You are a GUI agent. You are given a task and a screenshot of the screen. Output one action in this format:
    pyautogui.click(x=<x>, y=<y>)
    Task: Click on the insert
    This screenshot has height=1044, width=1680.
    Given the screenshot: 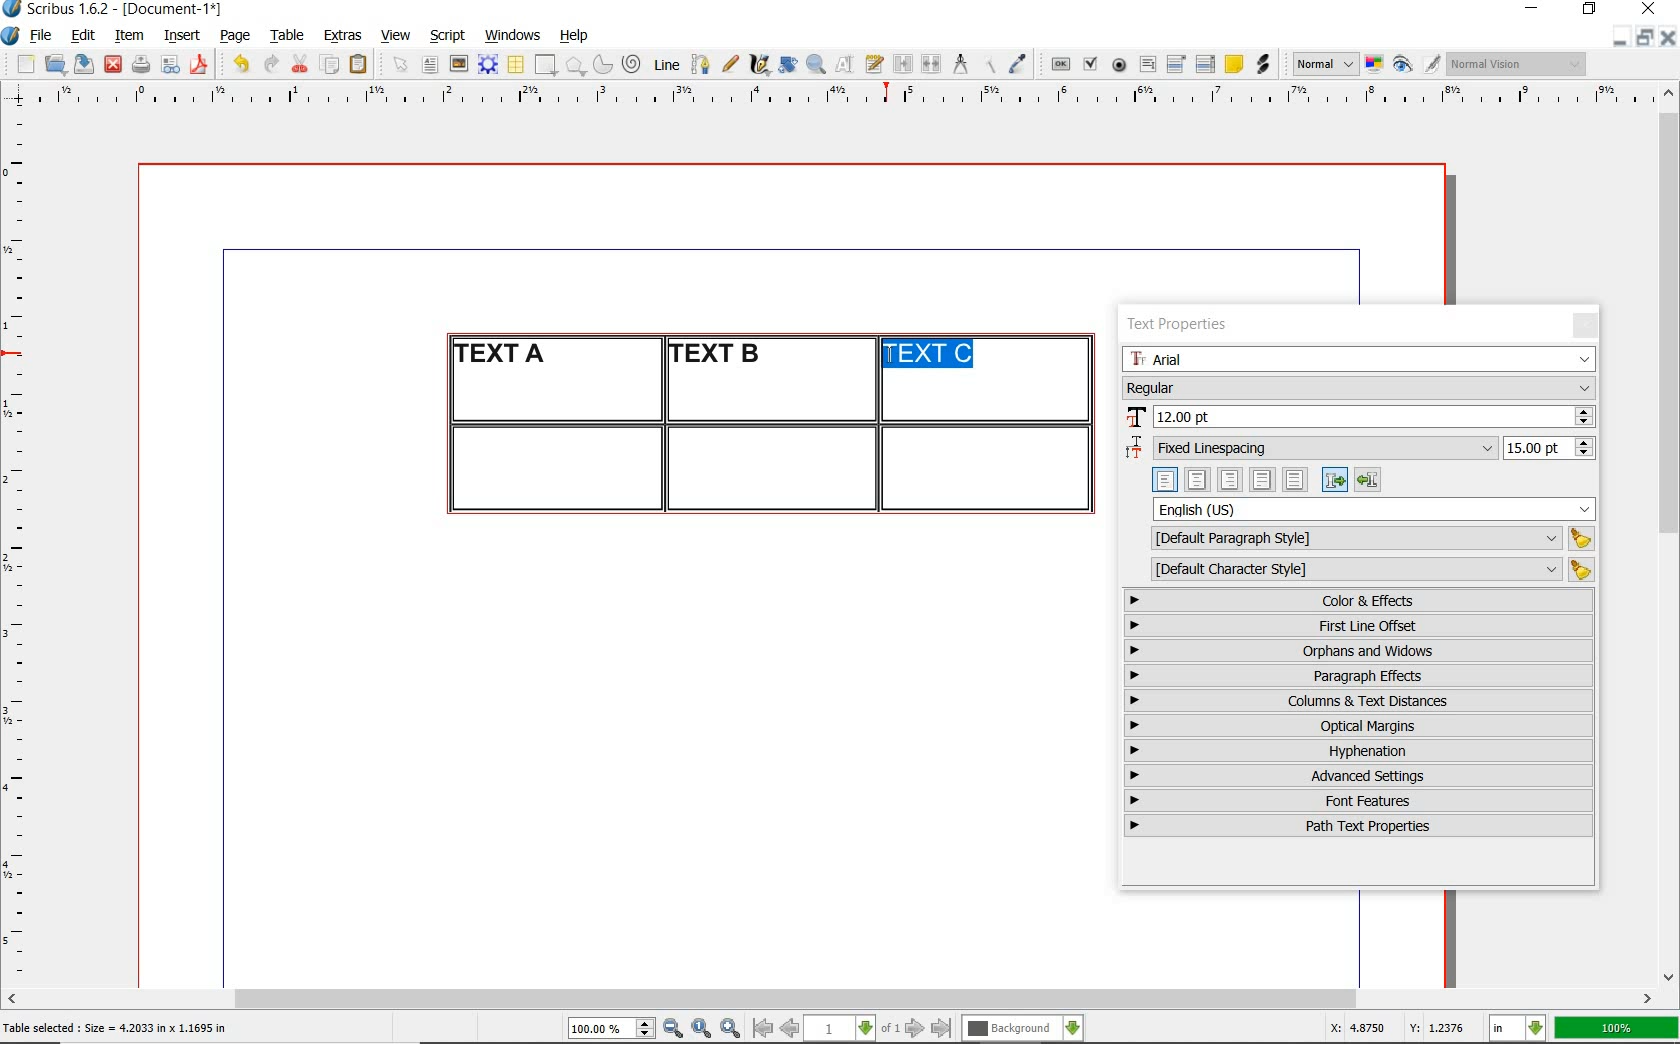 What is the action you would take?
    pyautogui.click(x=182, y=36)
    